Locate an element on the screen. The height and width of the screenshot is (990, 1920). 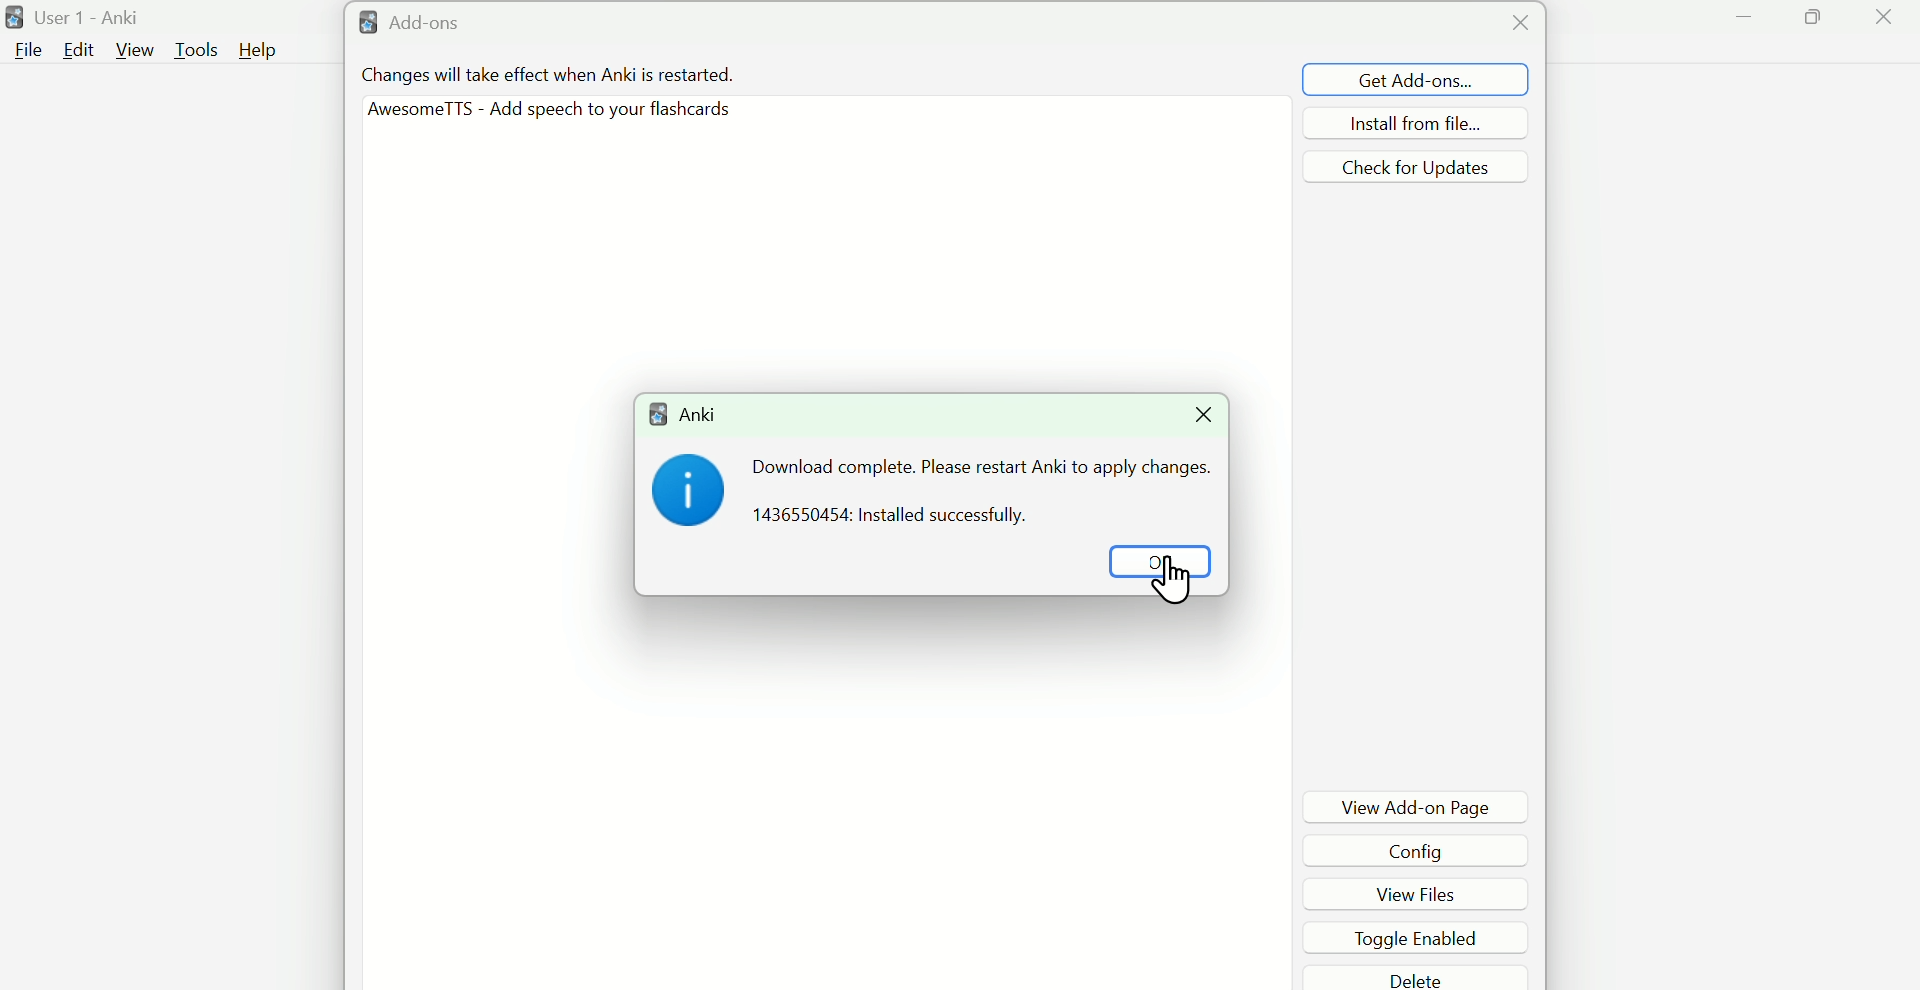
check for updates is located at coordinates (1416, 166).